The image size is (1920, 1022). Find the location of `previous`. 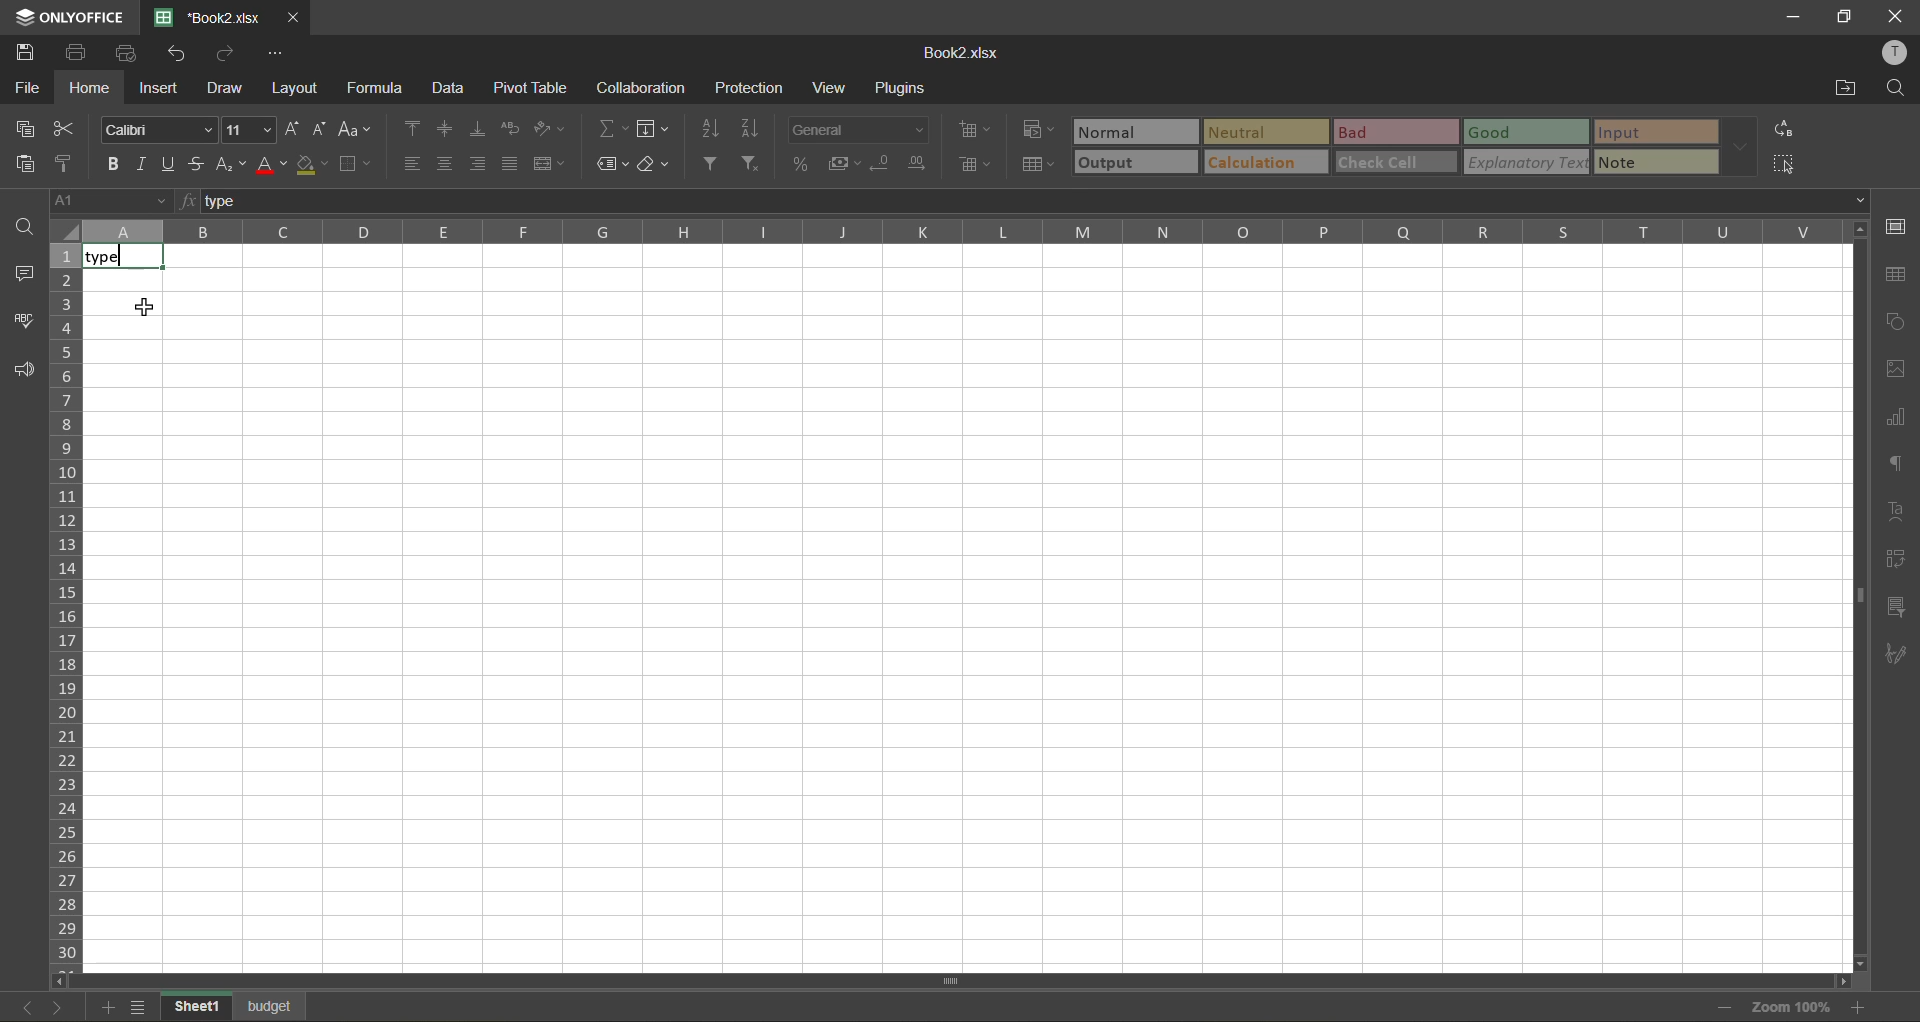

previous is located at coordinates (17, 1005).